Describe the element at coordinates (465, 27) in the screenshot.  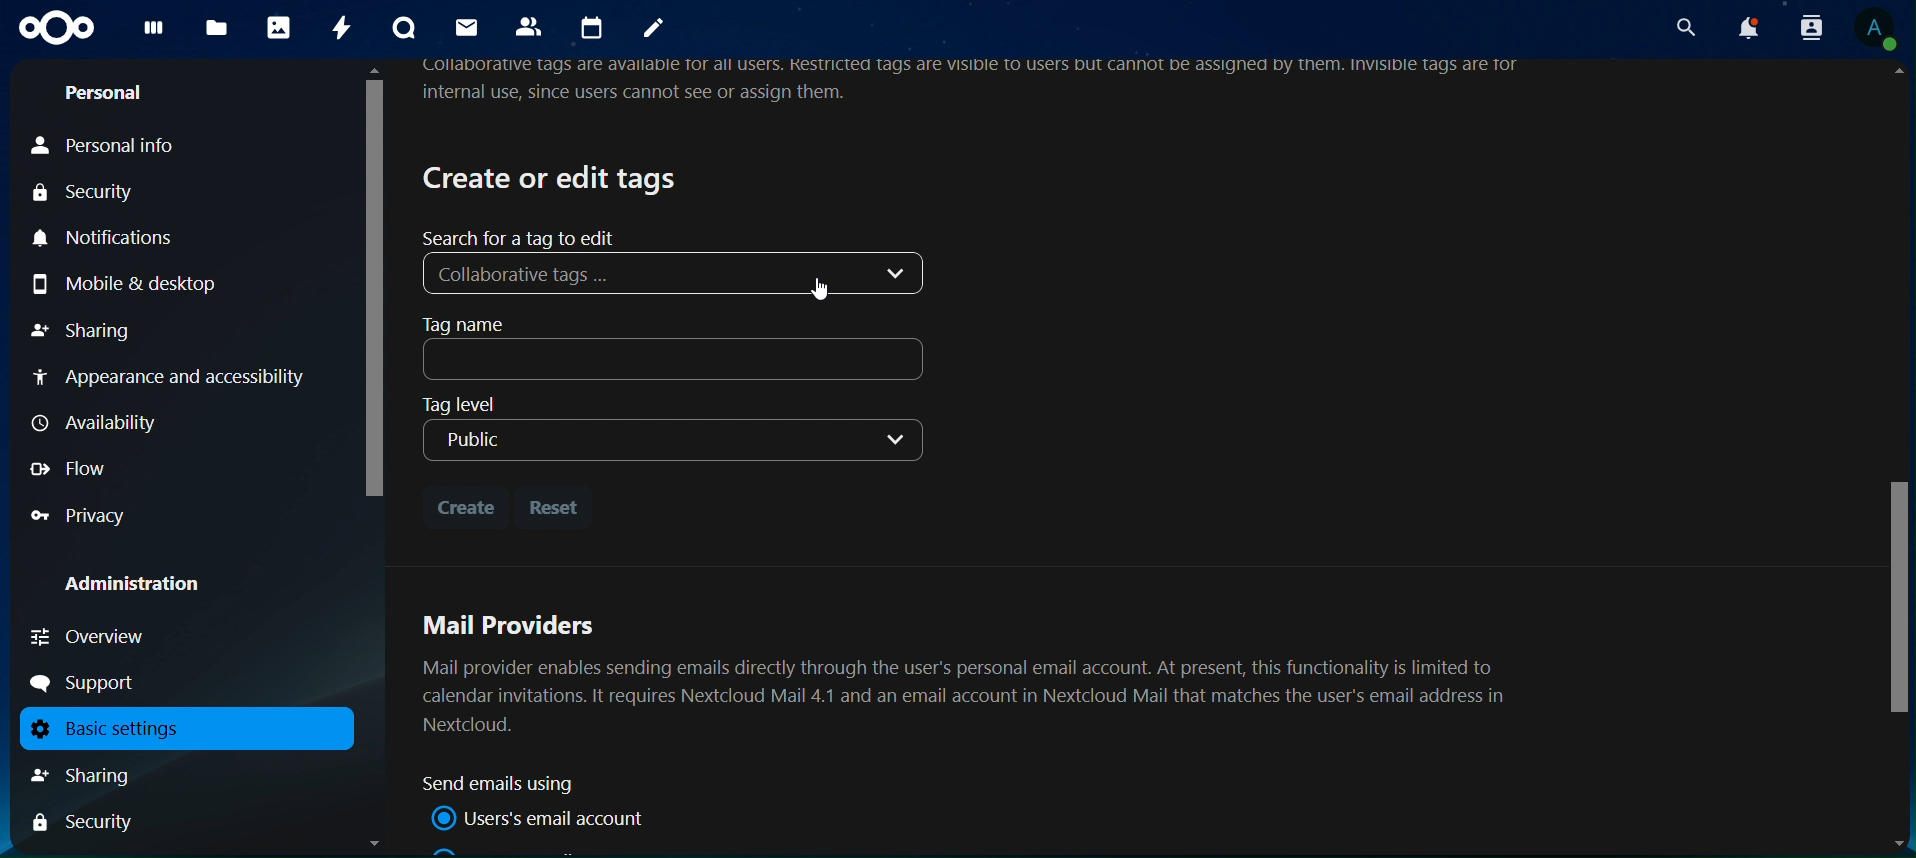
I see `mail` at that location.